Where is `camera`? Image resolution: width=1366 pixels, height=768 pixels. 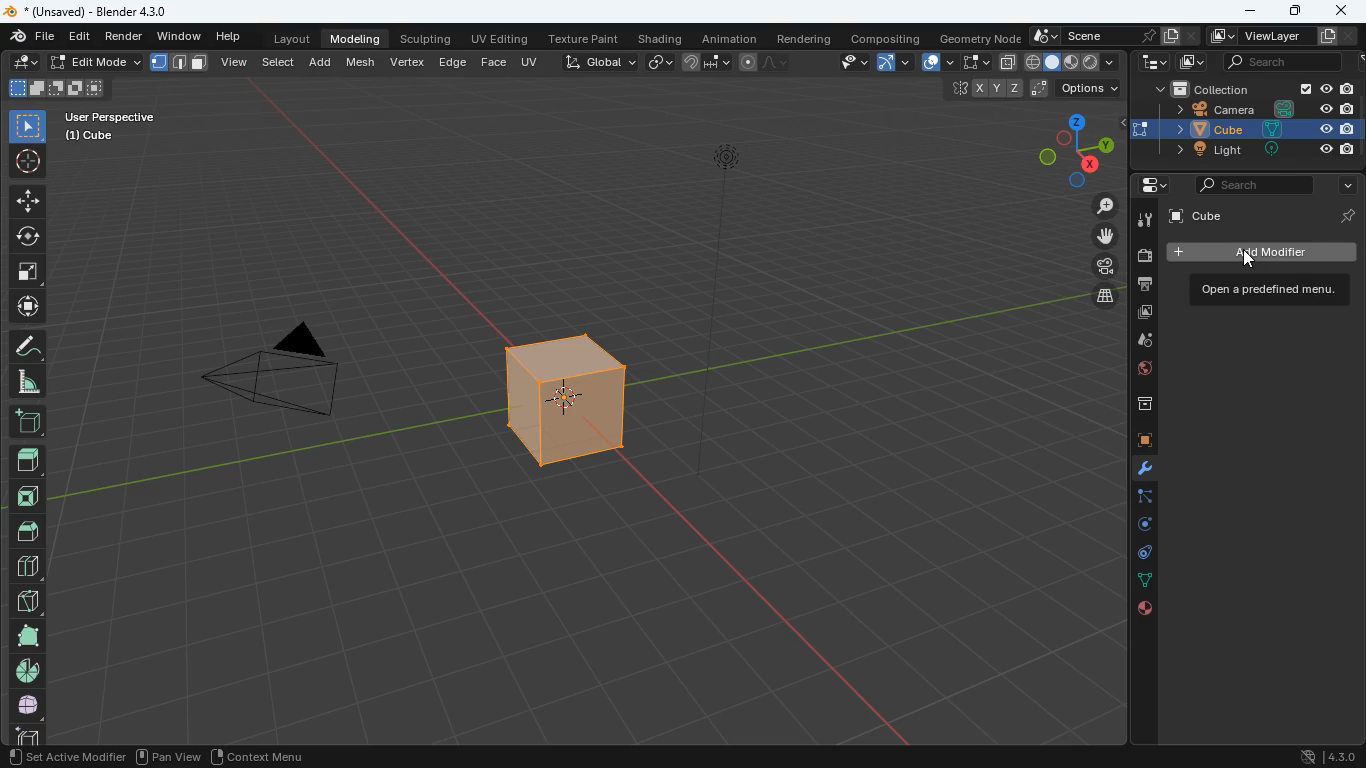
camera is located at coordinates (1250, 110).